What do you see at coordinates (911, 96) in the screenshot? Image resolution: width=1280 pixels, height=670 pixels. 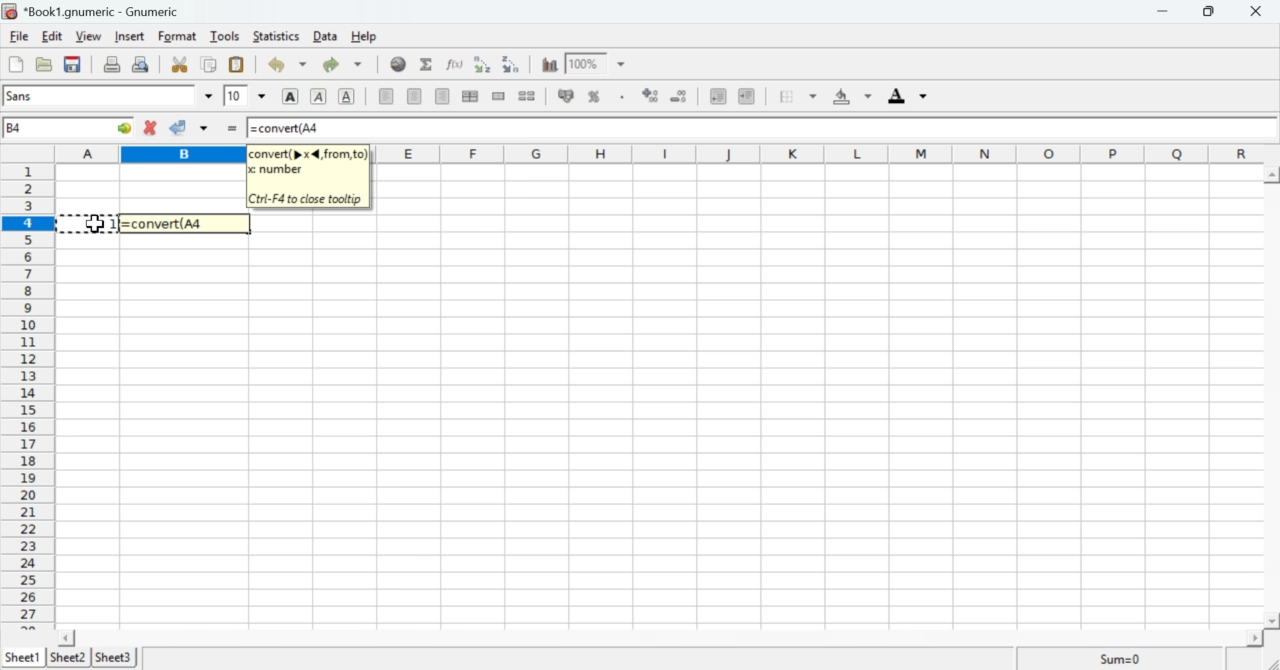 I see `Foreground` at bounding box center [911, 96].